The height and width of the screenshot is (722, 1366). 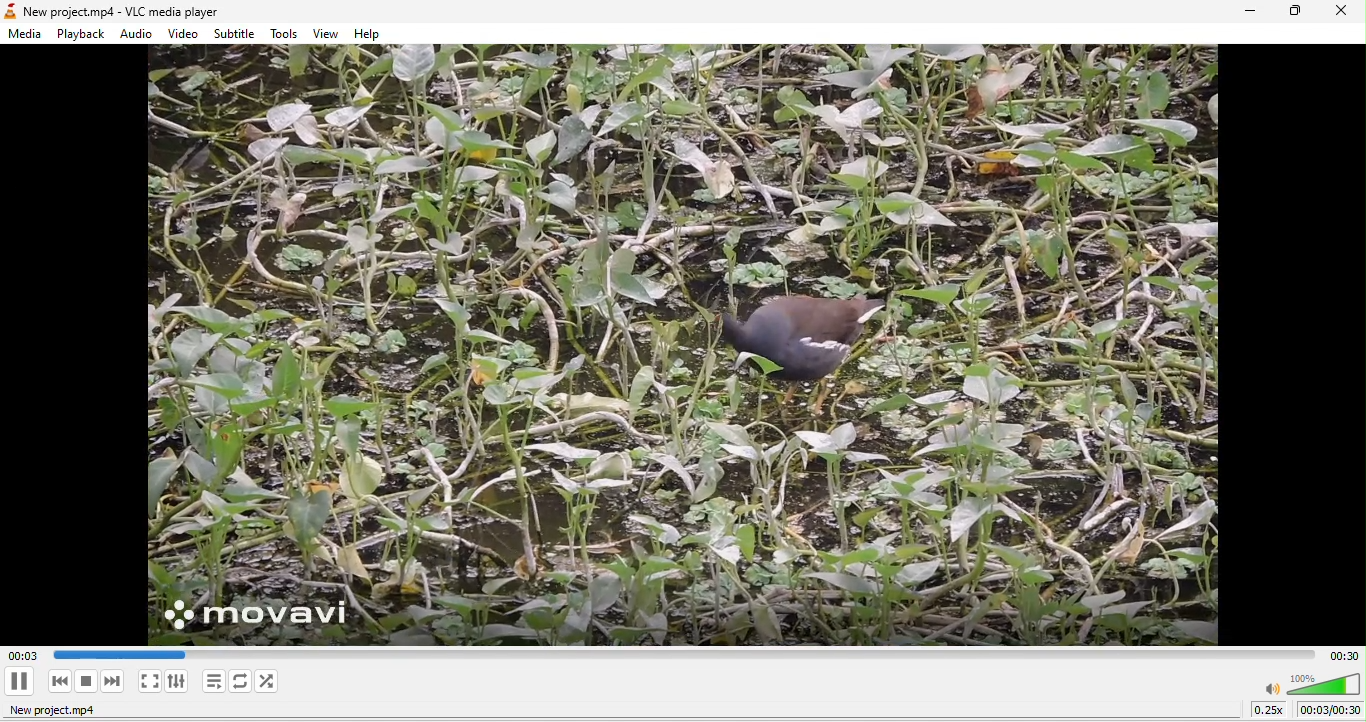 What do you see at coordinates (676, 346) in the screenshot?
I see `media output` at bounding box center [676, 346].